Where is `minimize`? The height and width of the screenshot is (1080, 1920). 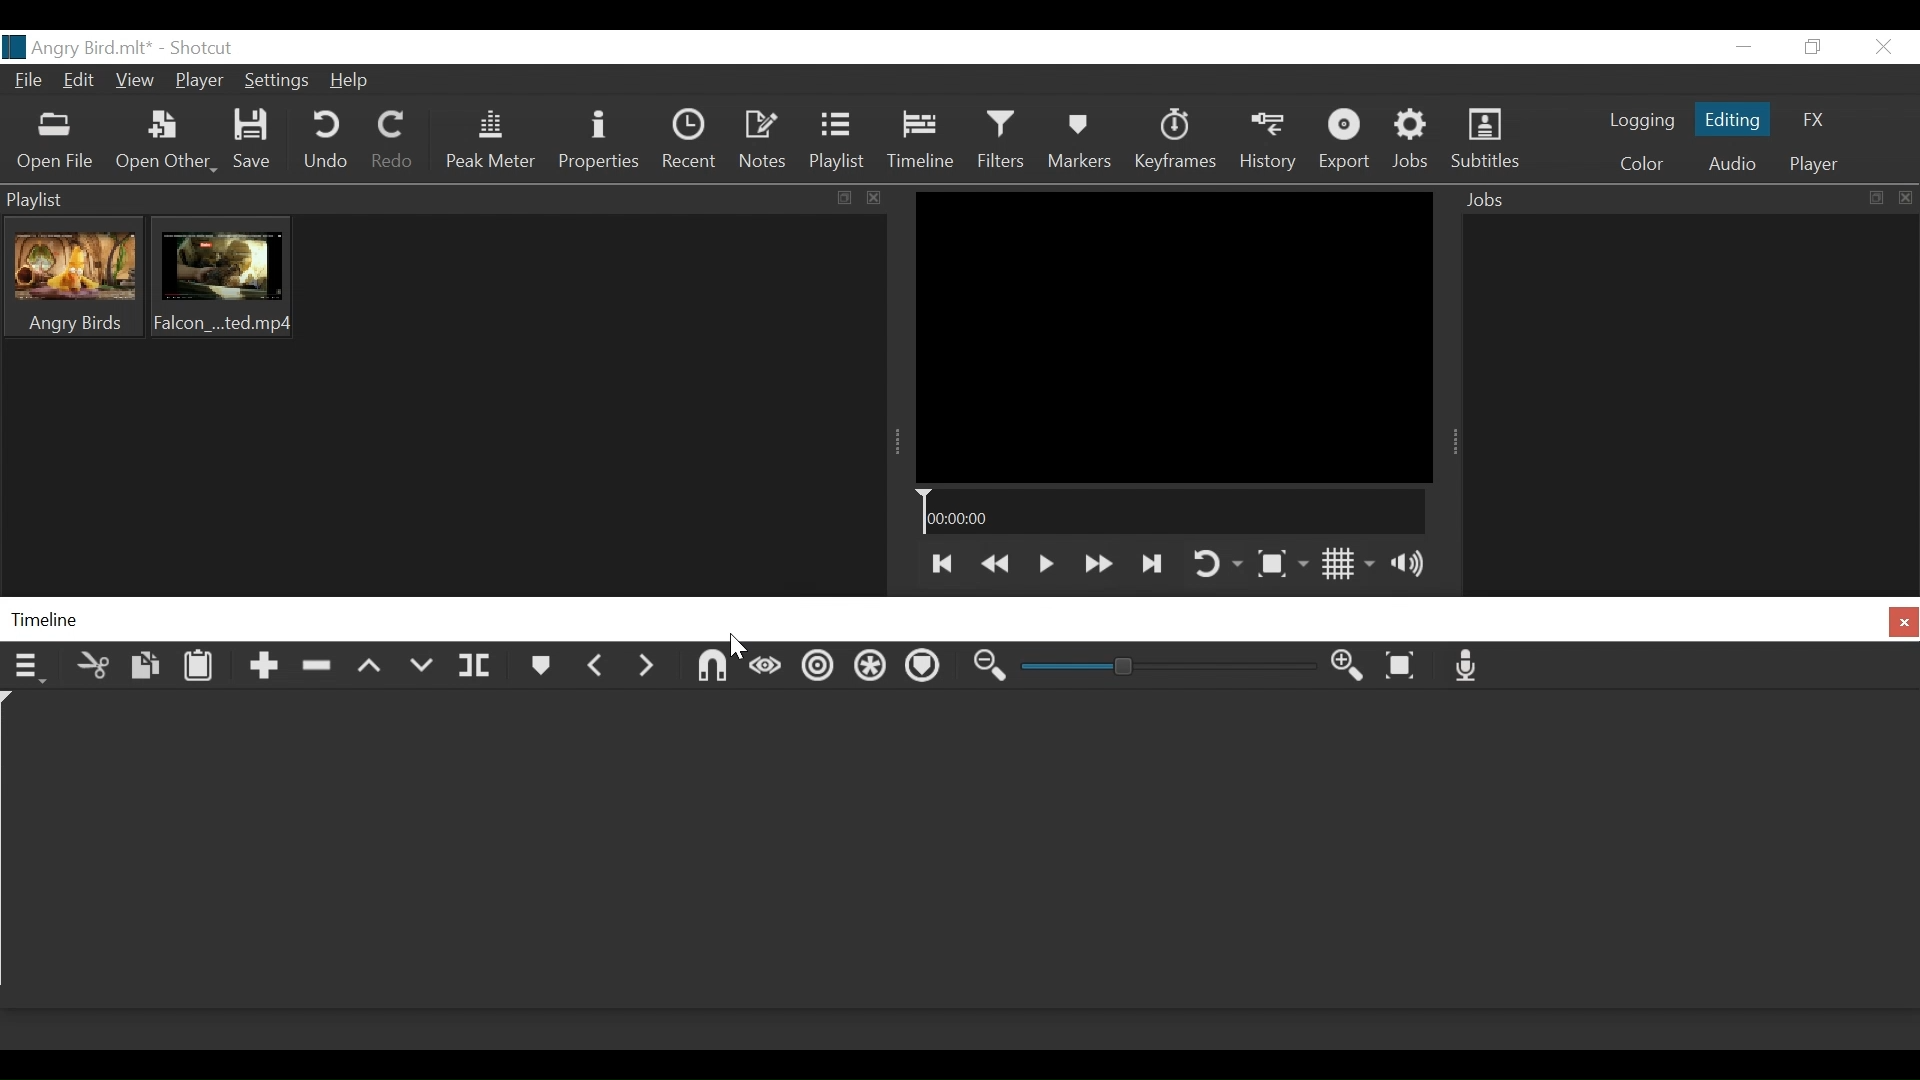
minimize is located at coordinates (1745, 47).